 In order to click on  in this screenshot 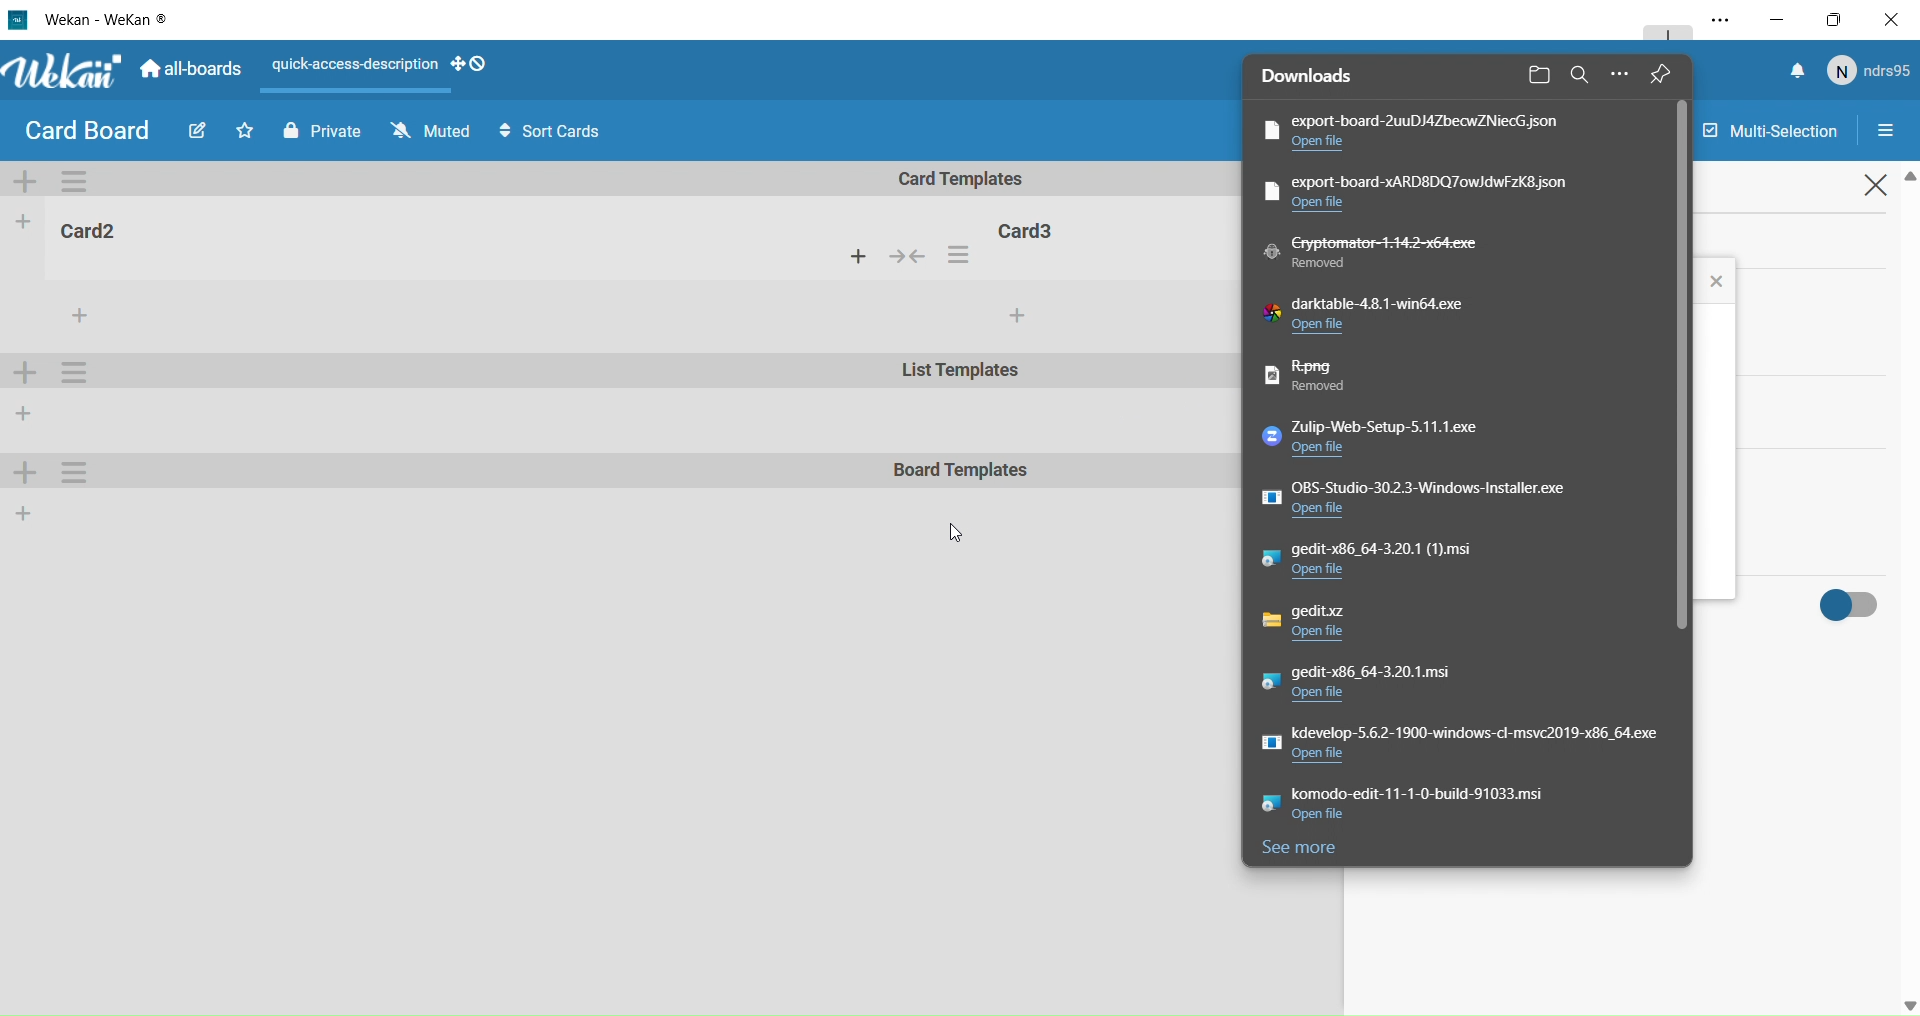, I will do `click(22, 418)`.